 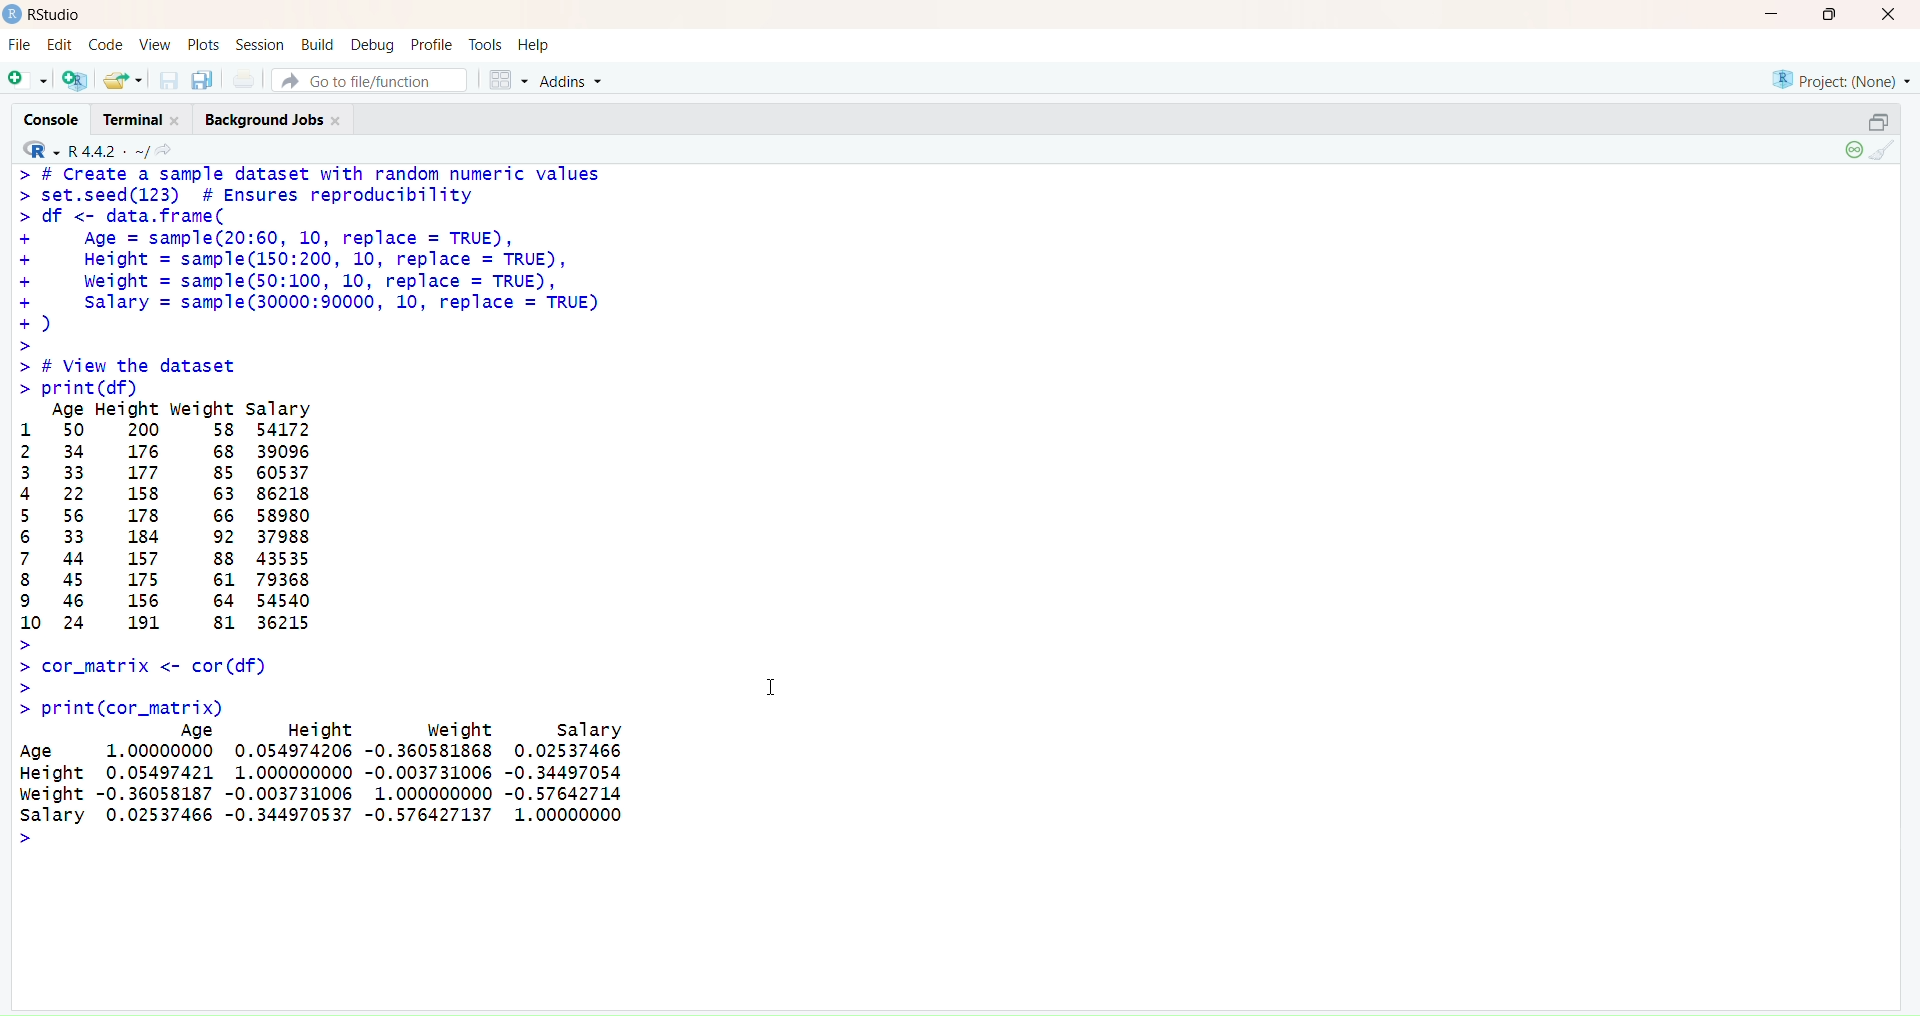 I want to click on Session, so click(x=262, y=45).